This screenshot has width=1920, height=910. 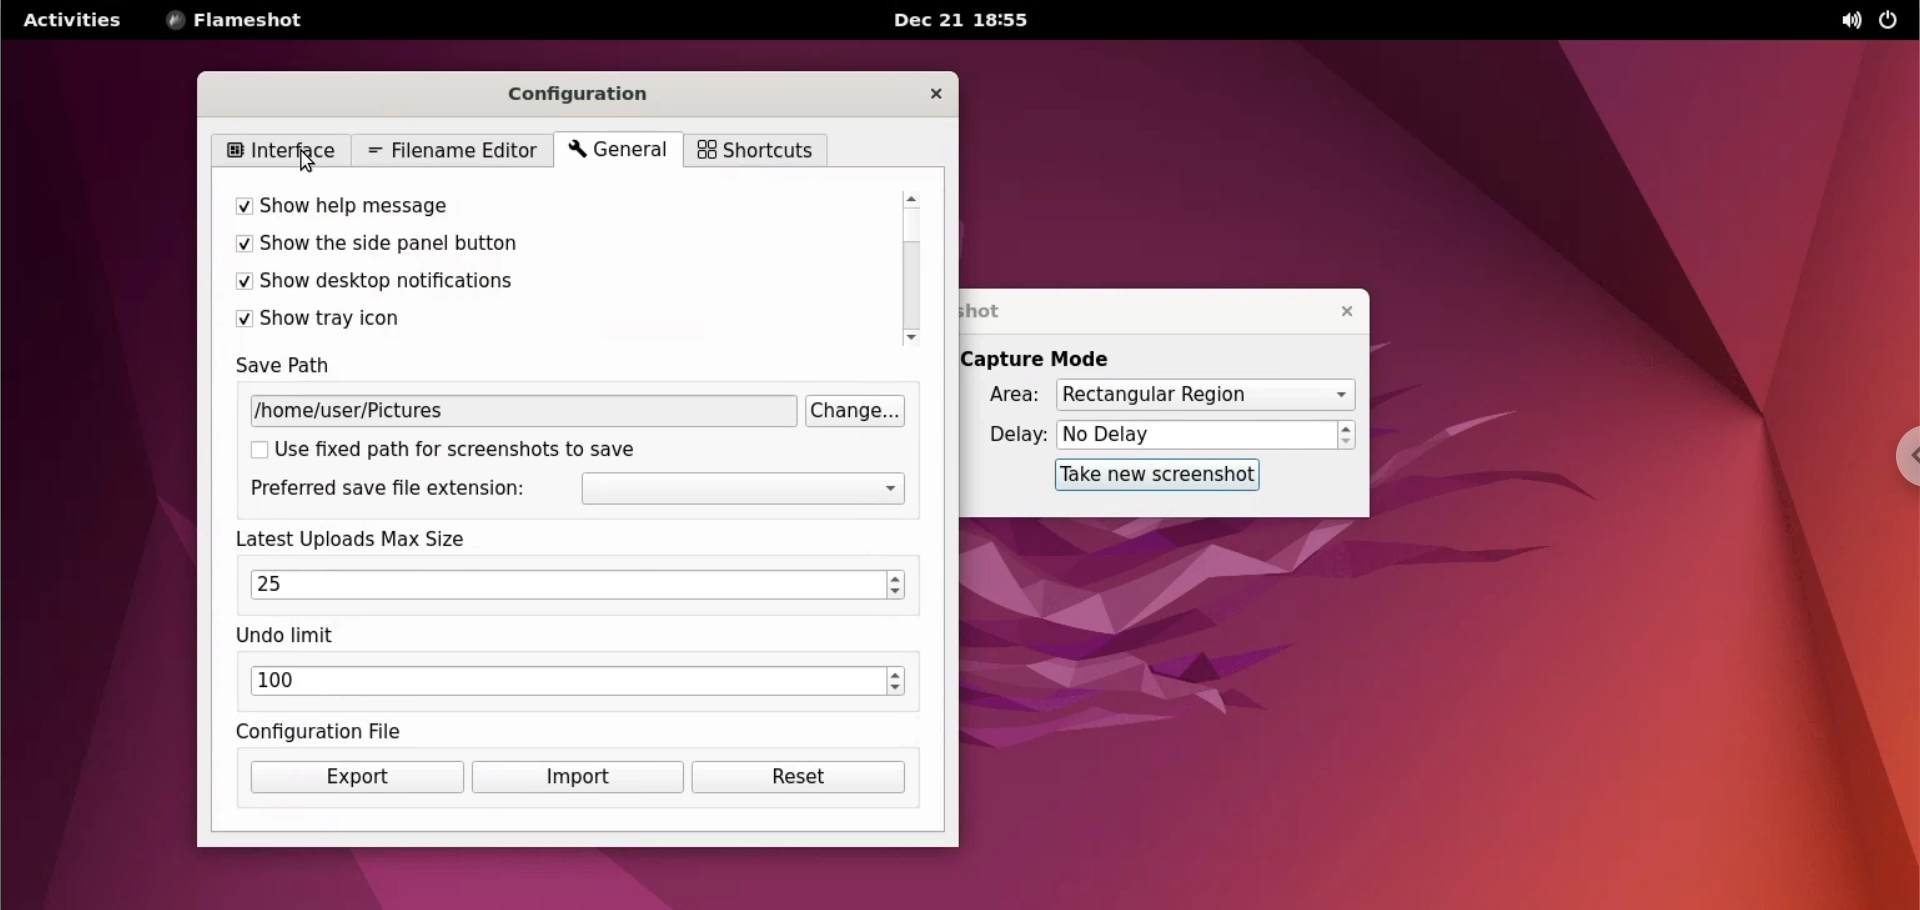 What do you see at coordinates (71, 27) in the screenshot?
I see `Activities` at bounding box center [71, 27].